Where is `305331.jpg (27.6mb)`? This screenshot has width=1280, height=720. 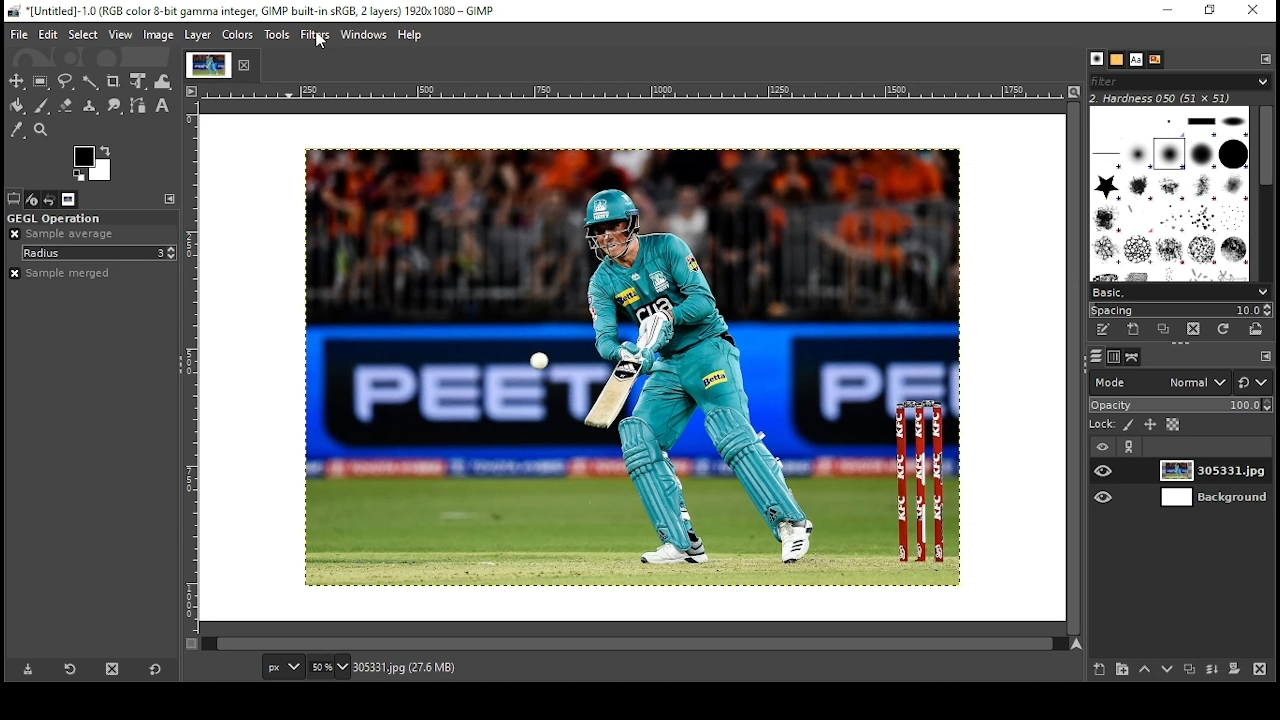
305331.jpg (27.6mb) is located at coordinates (405, 668).